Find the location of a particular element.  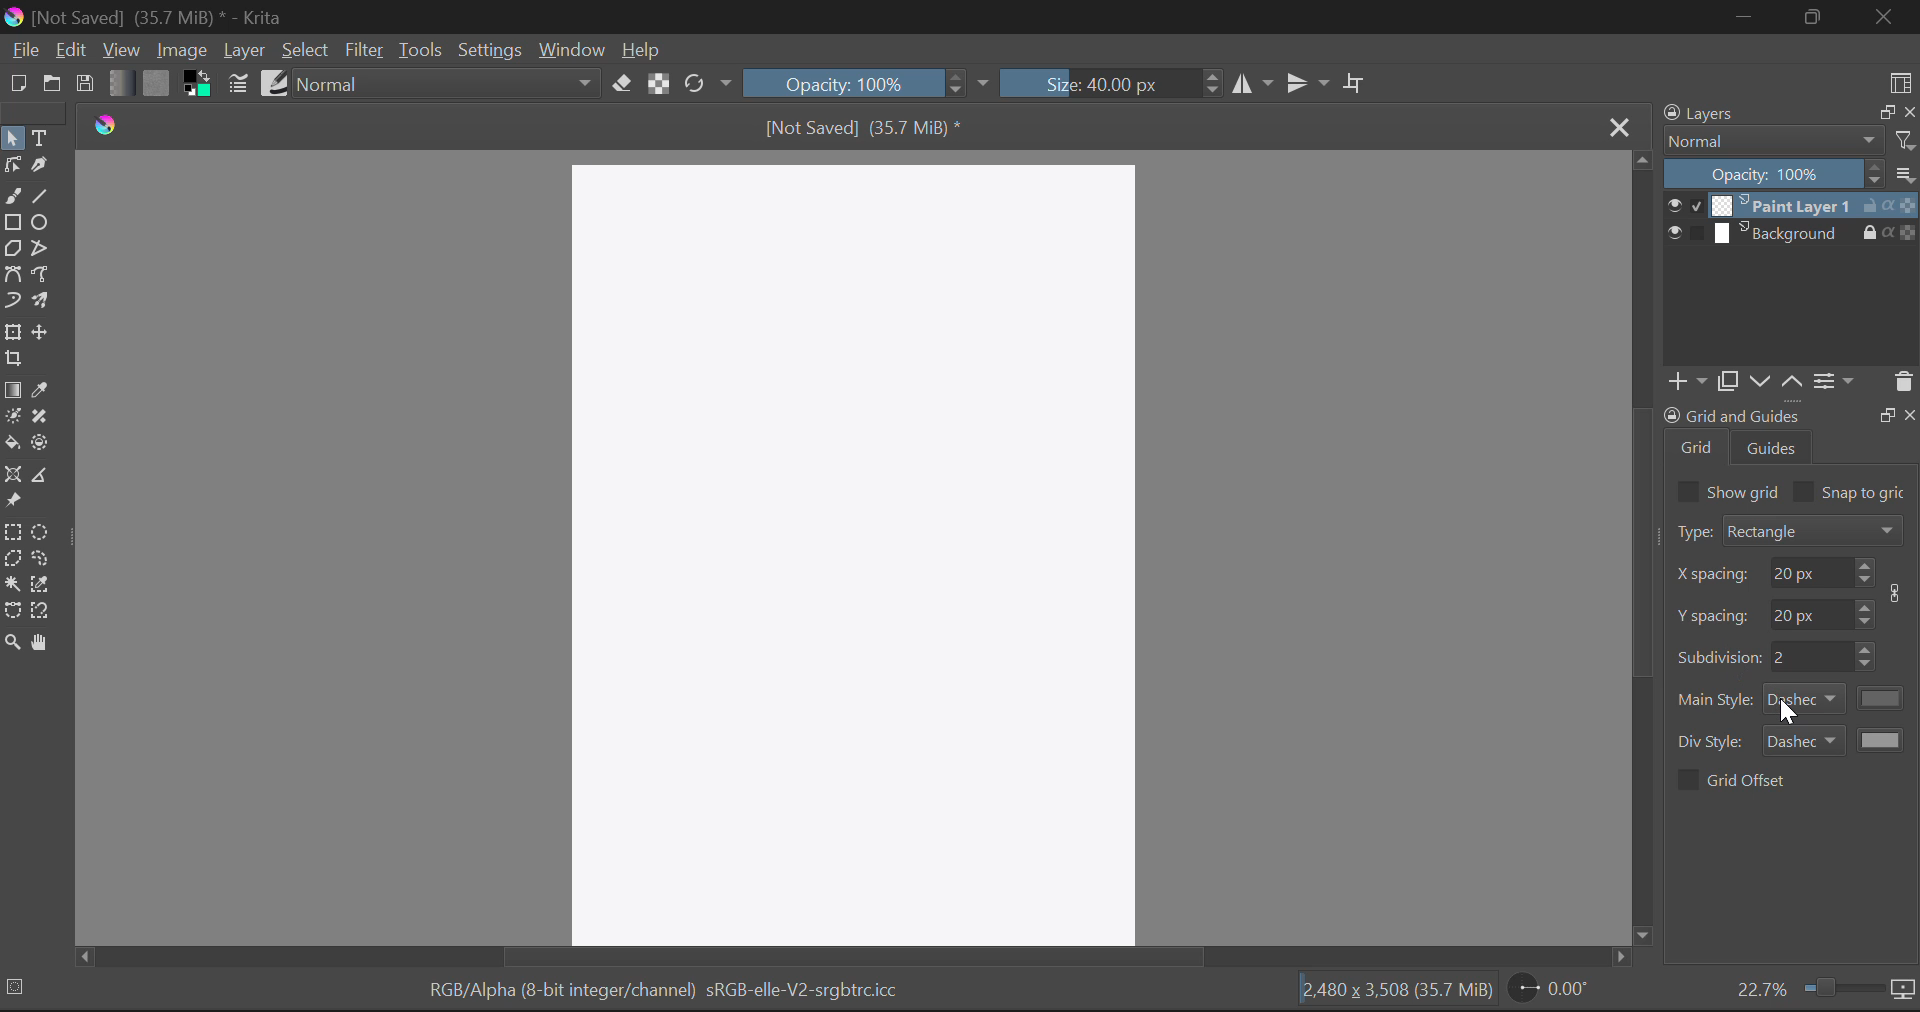

RGB/Alpha (8-bit integer/channel) sRGB-elle-V2-srgbtrc.icc is located at coordinates (666, 990).